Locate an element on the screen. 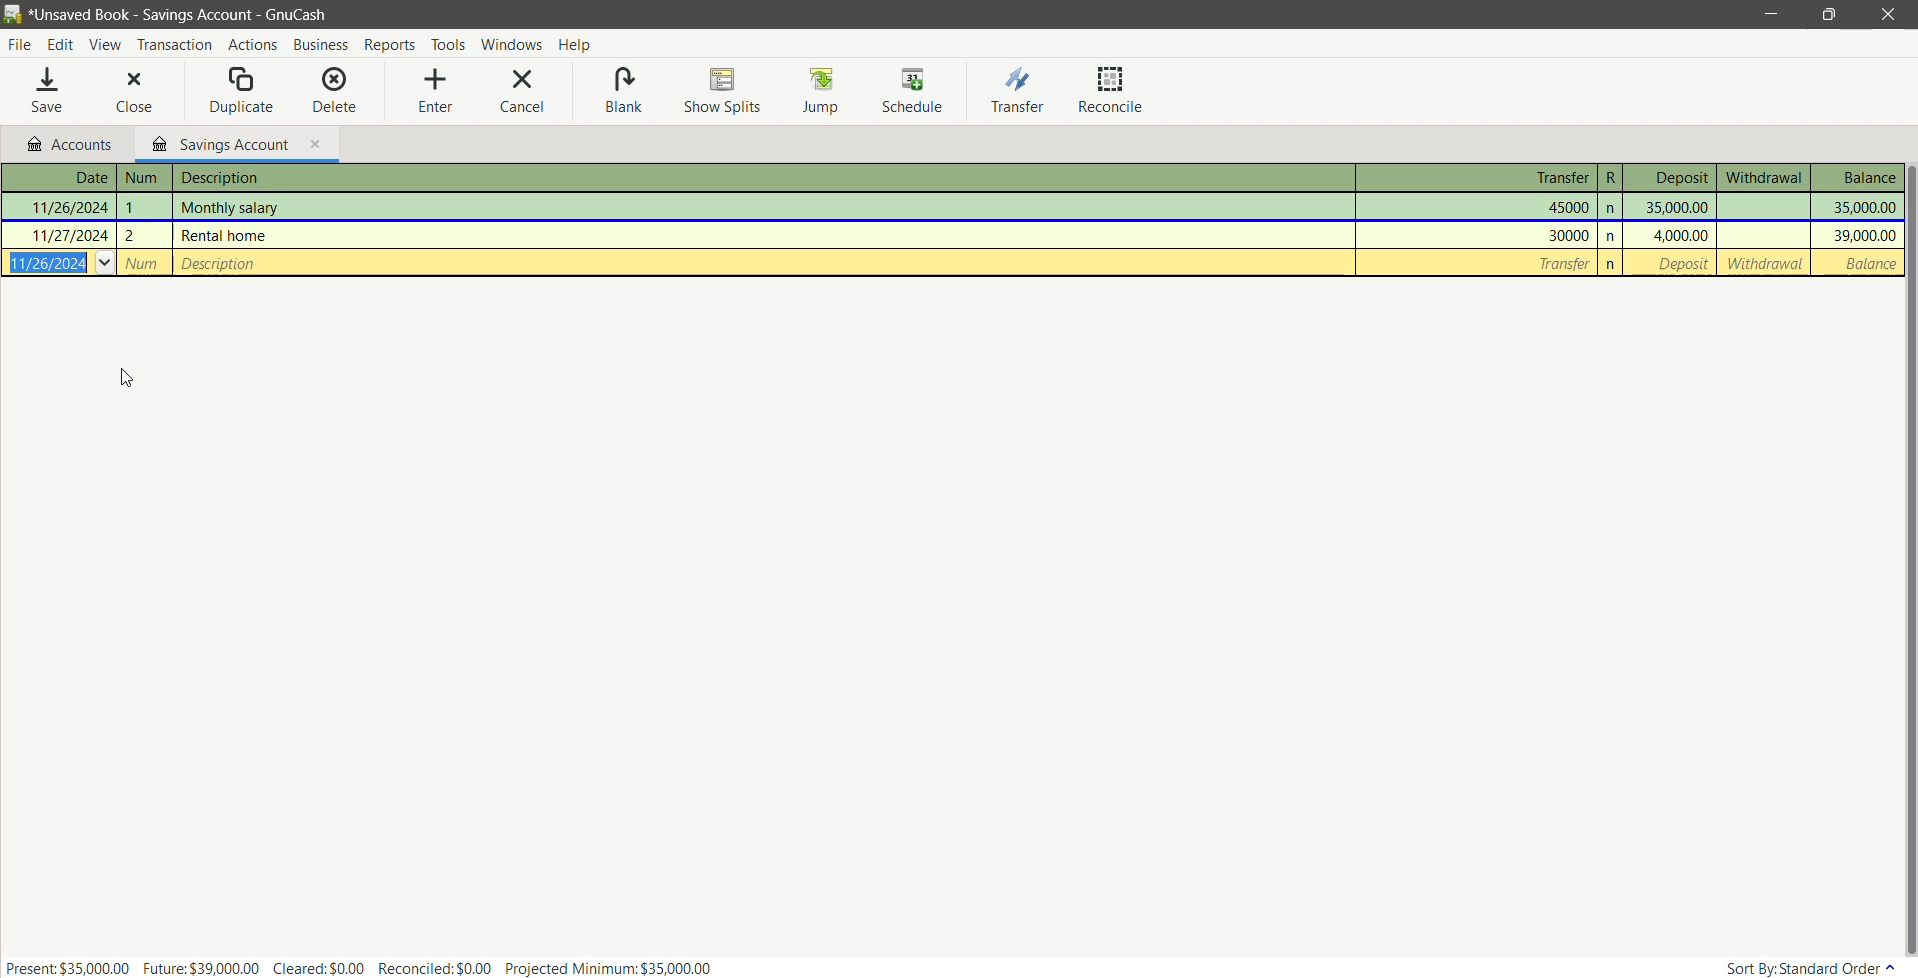  R is located at coordinates (1612, 177).